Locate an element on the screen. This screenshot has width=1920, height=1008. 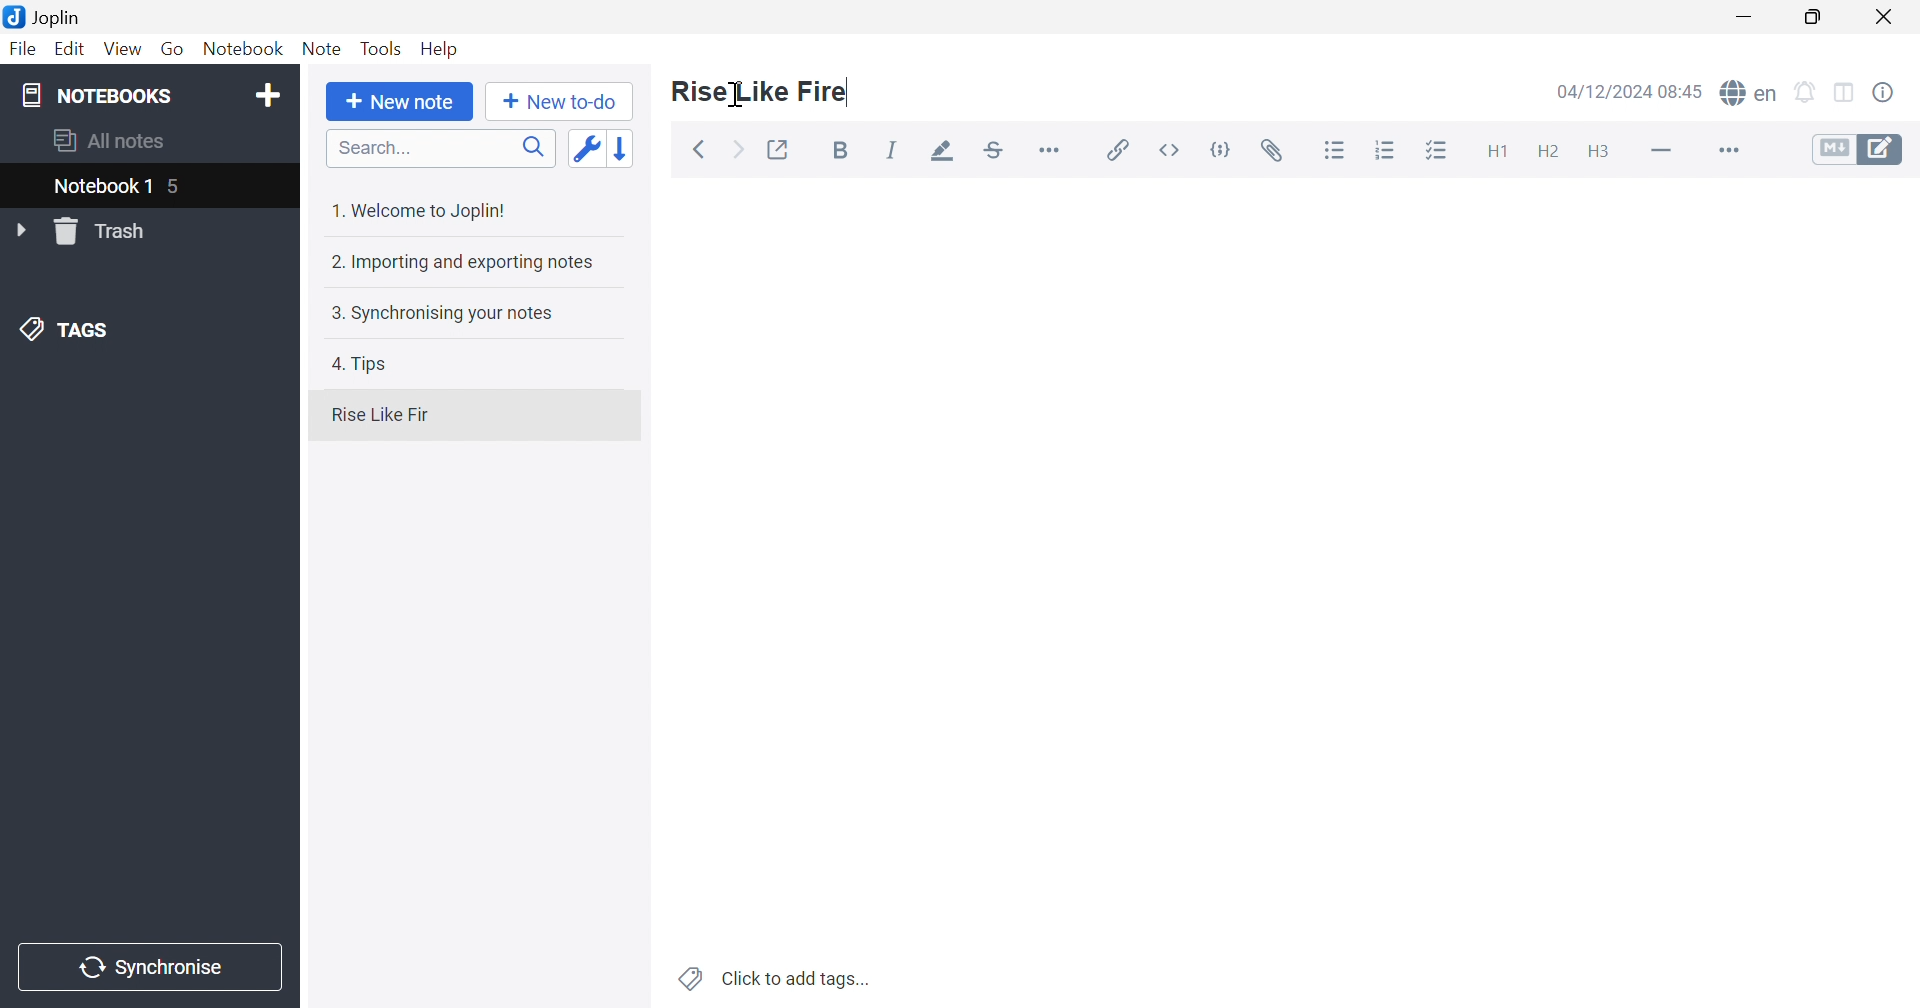
Toggle Editors is located at coordinates (1852, 153).